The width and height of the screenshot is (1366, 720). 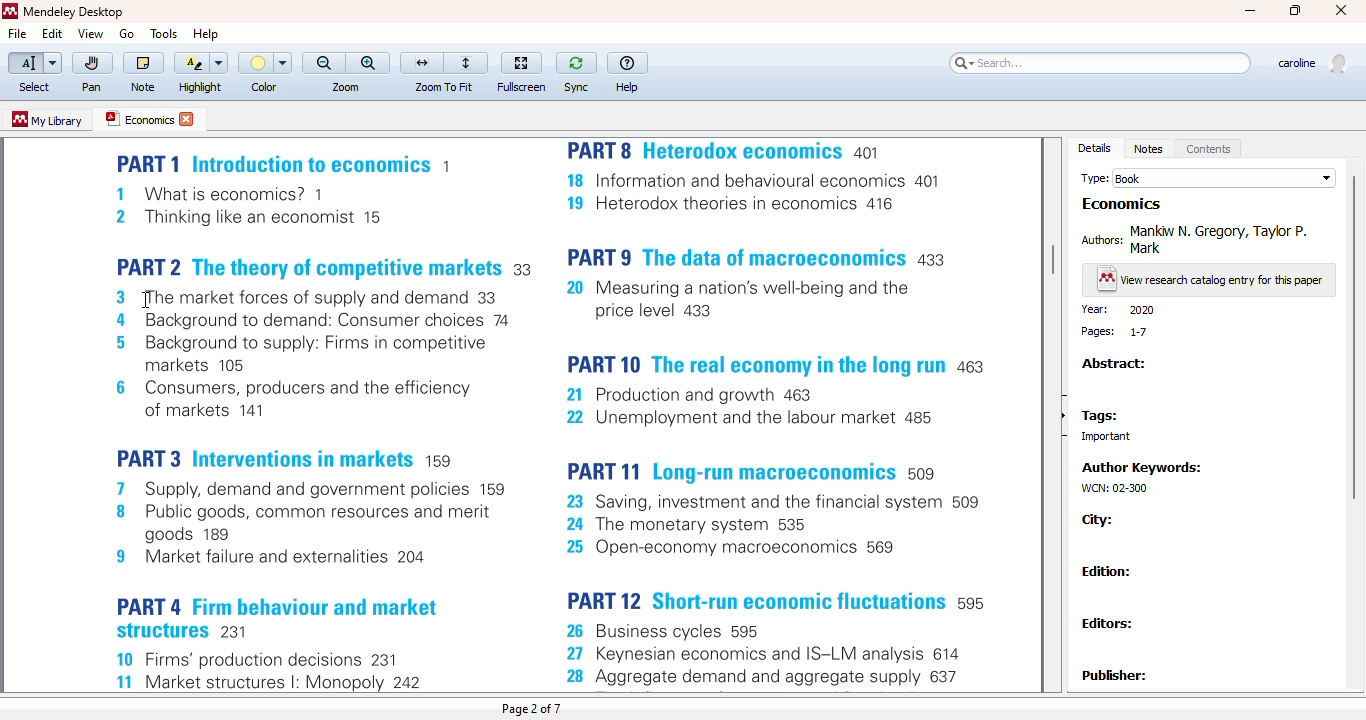 What do you see at coordinates (199, 63) in the screenshot?
I see `highlight` at bounding box center [199, 63].